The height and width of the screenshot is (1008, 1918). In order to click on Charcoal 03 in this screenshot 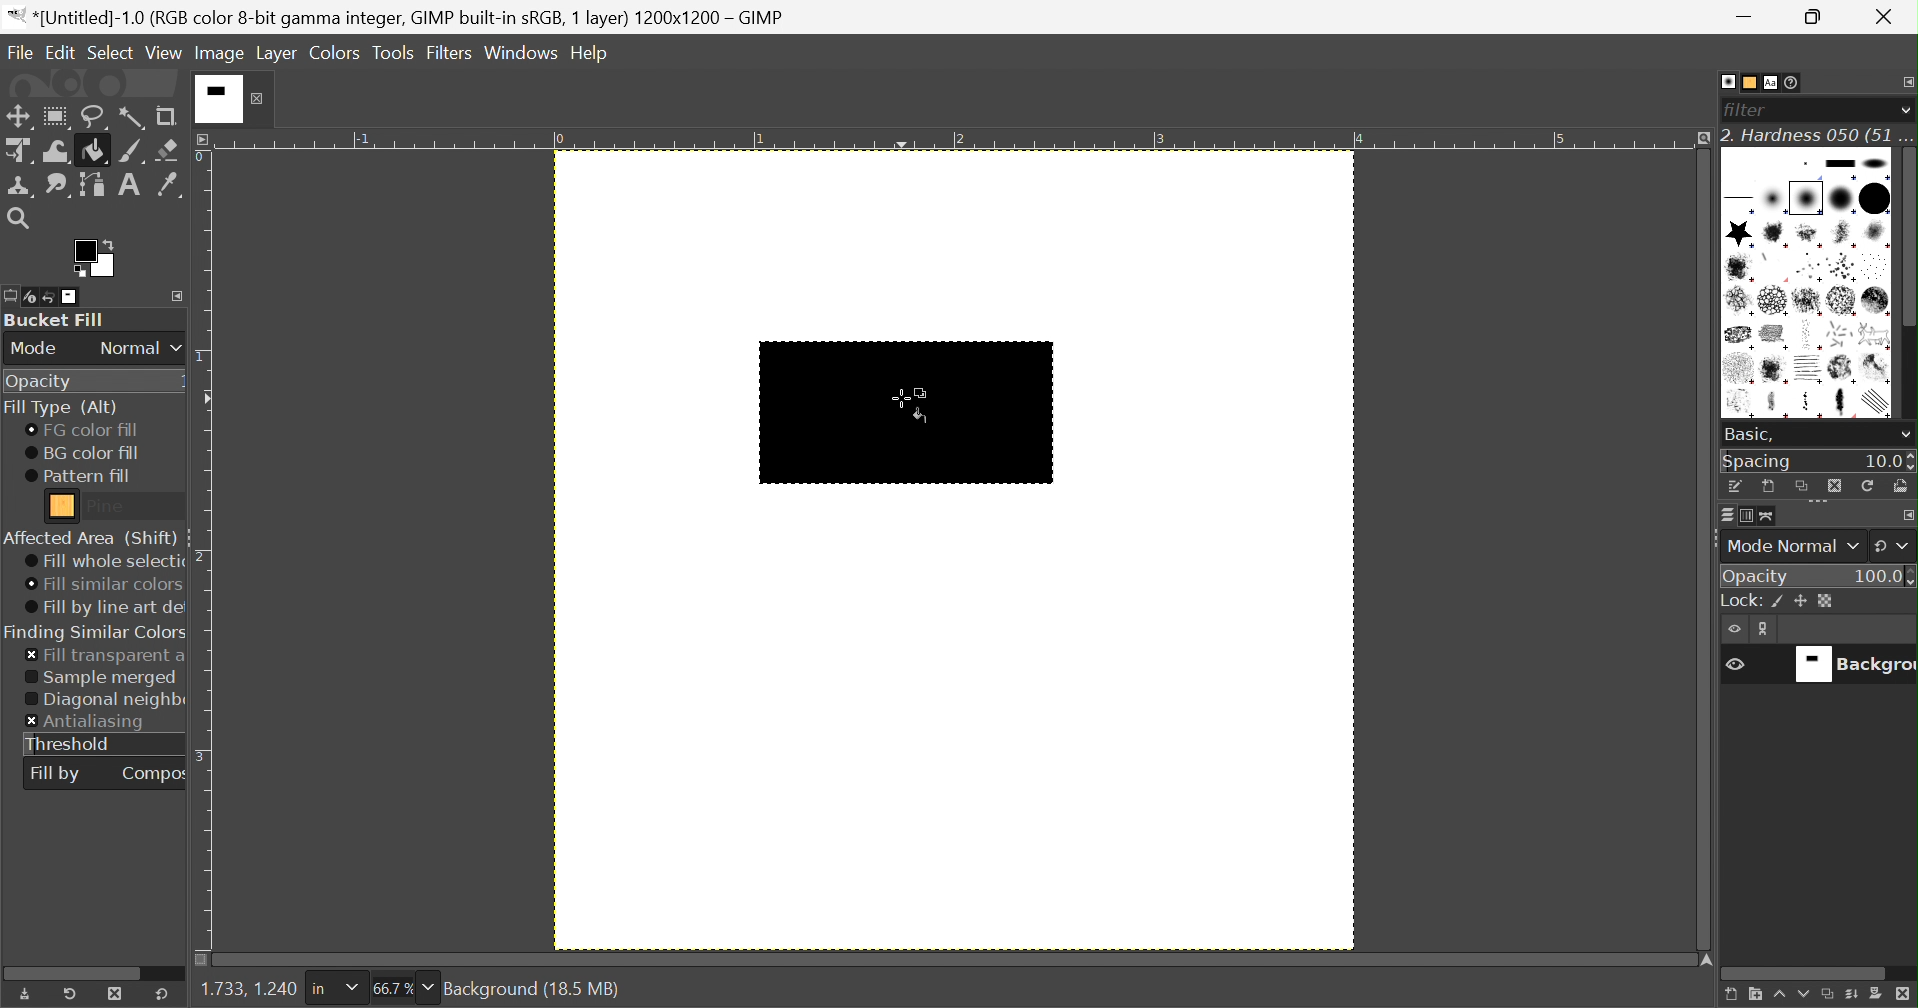, I will do `click(1810, 334)`.